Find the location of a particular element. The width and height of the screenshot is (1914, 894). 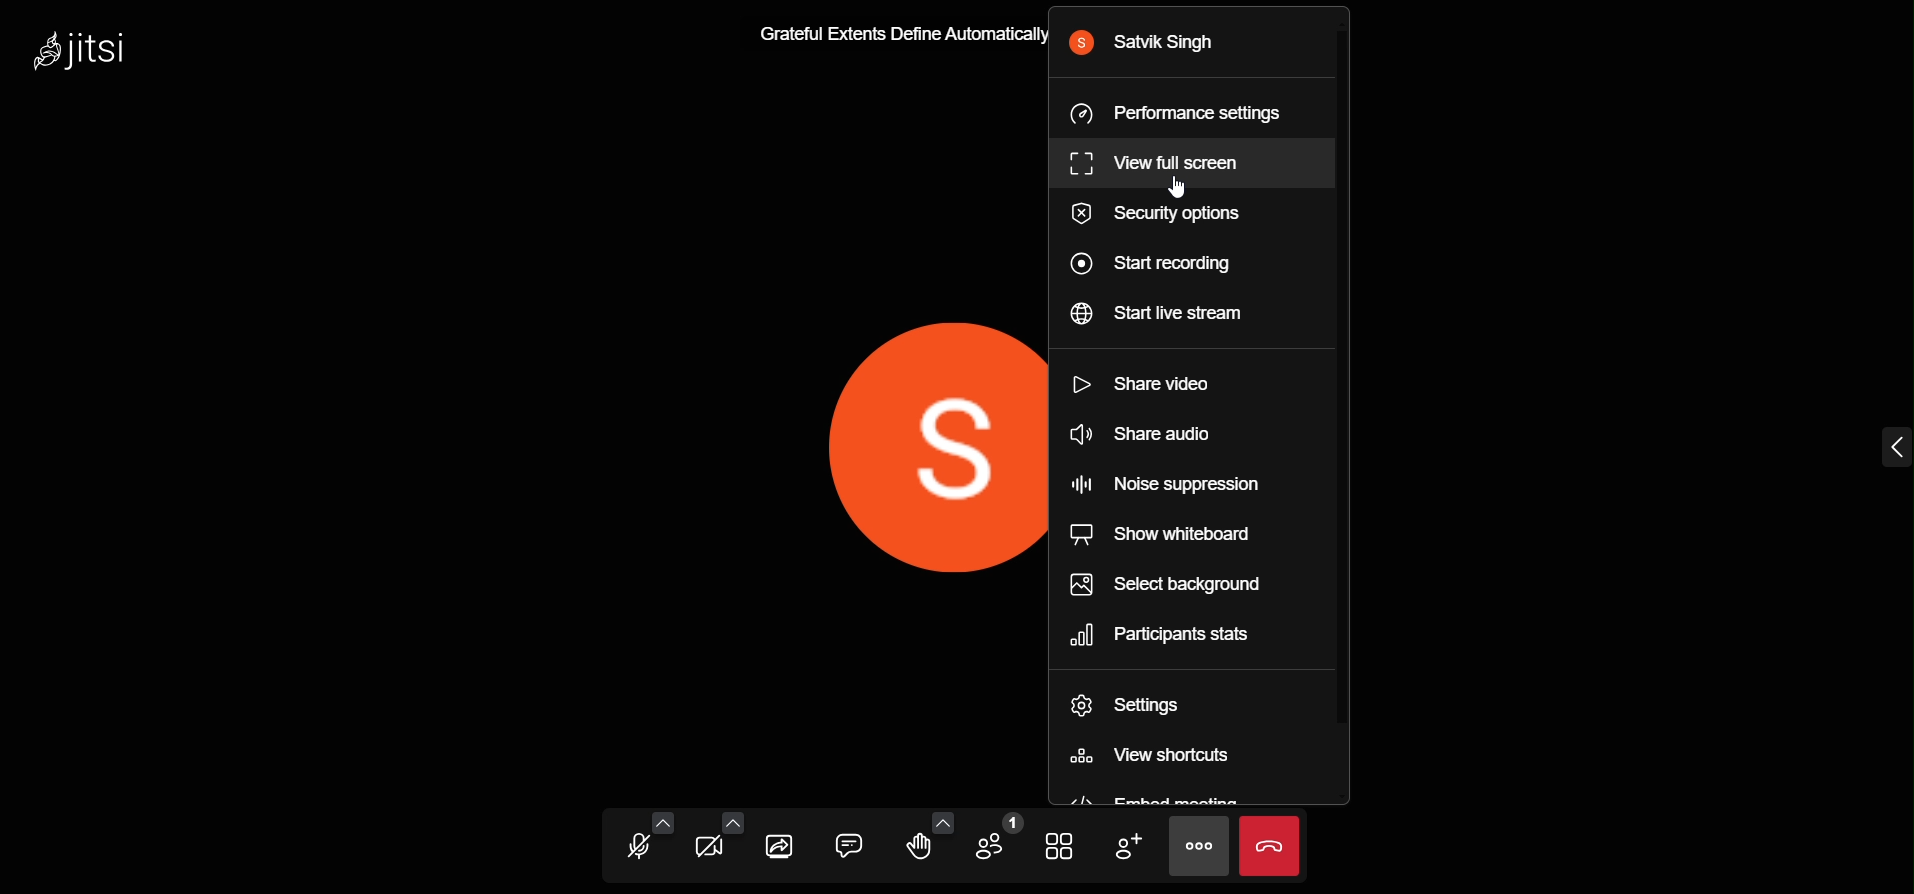

video setting is located at coordinates (733, 822).